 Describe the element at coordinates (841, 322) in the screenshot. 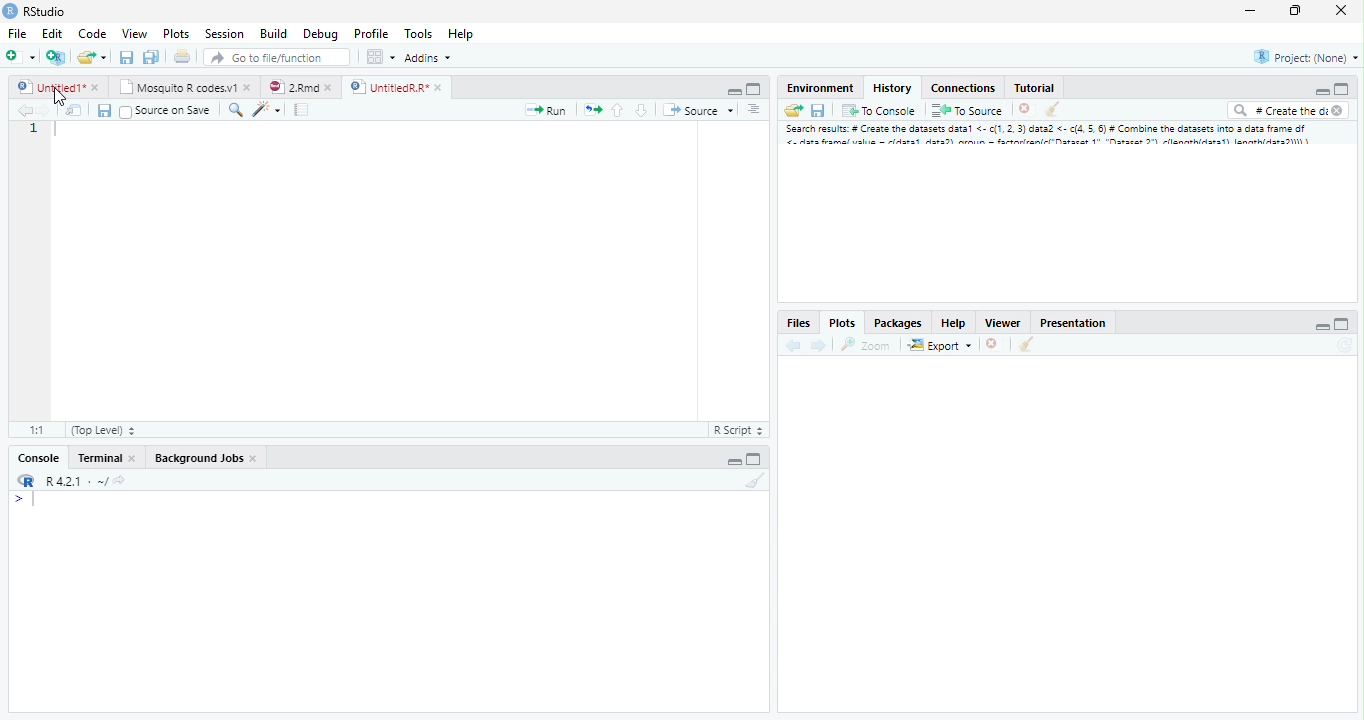

I see `Plots` at that location.